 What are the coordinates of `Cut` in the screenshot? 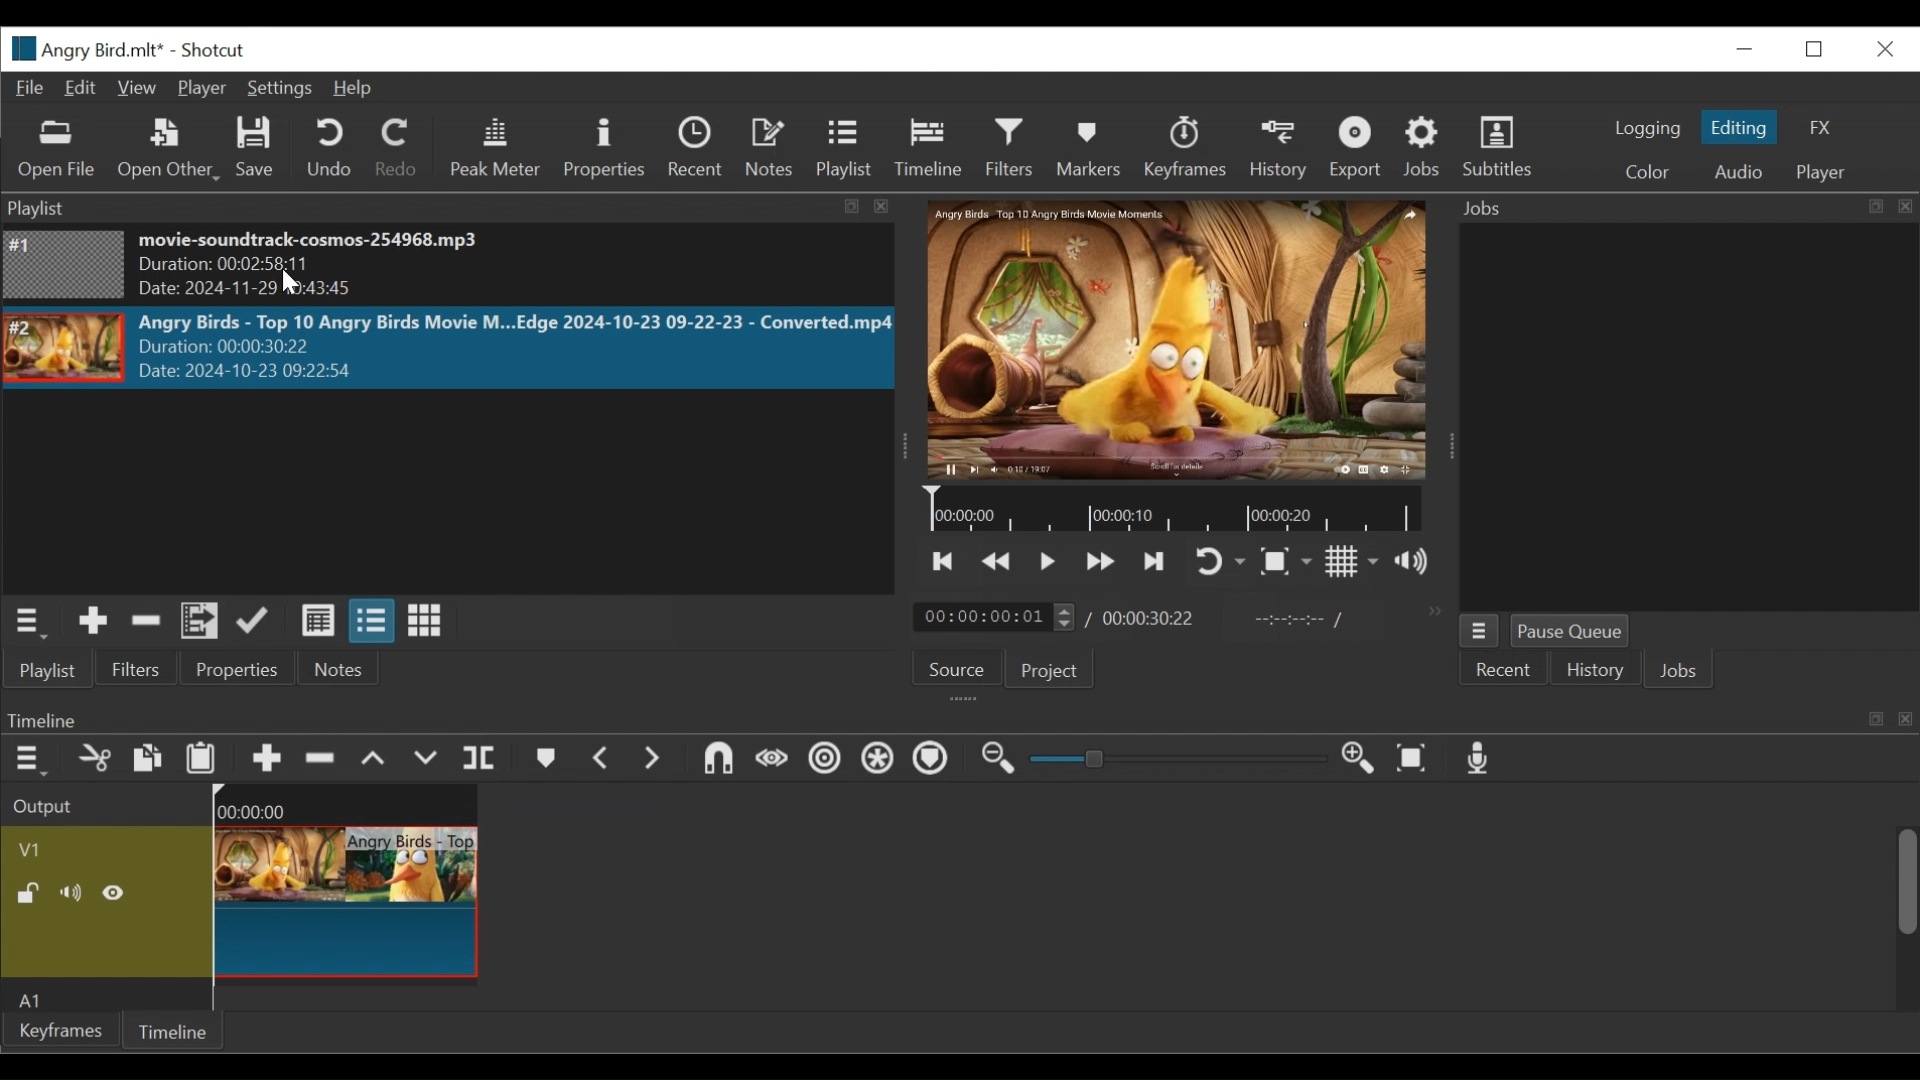 It's located at (94, 759).